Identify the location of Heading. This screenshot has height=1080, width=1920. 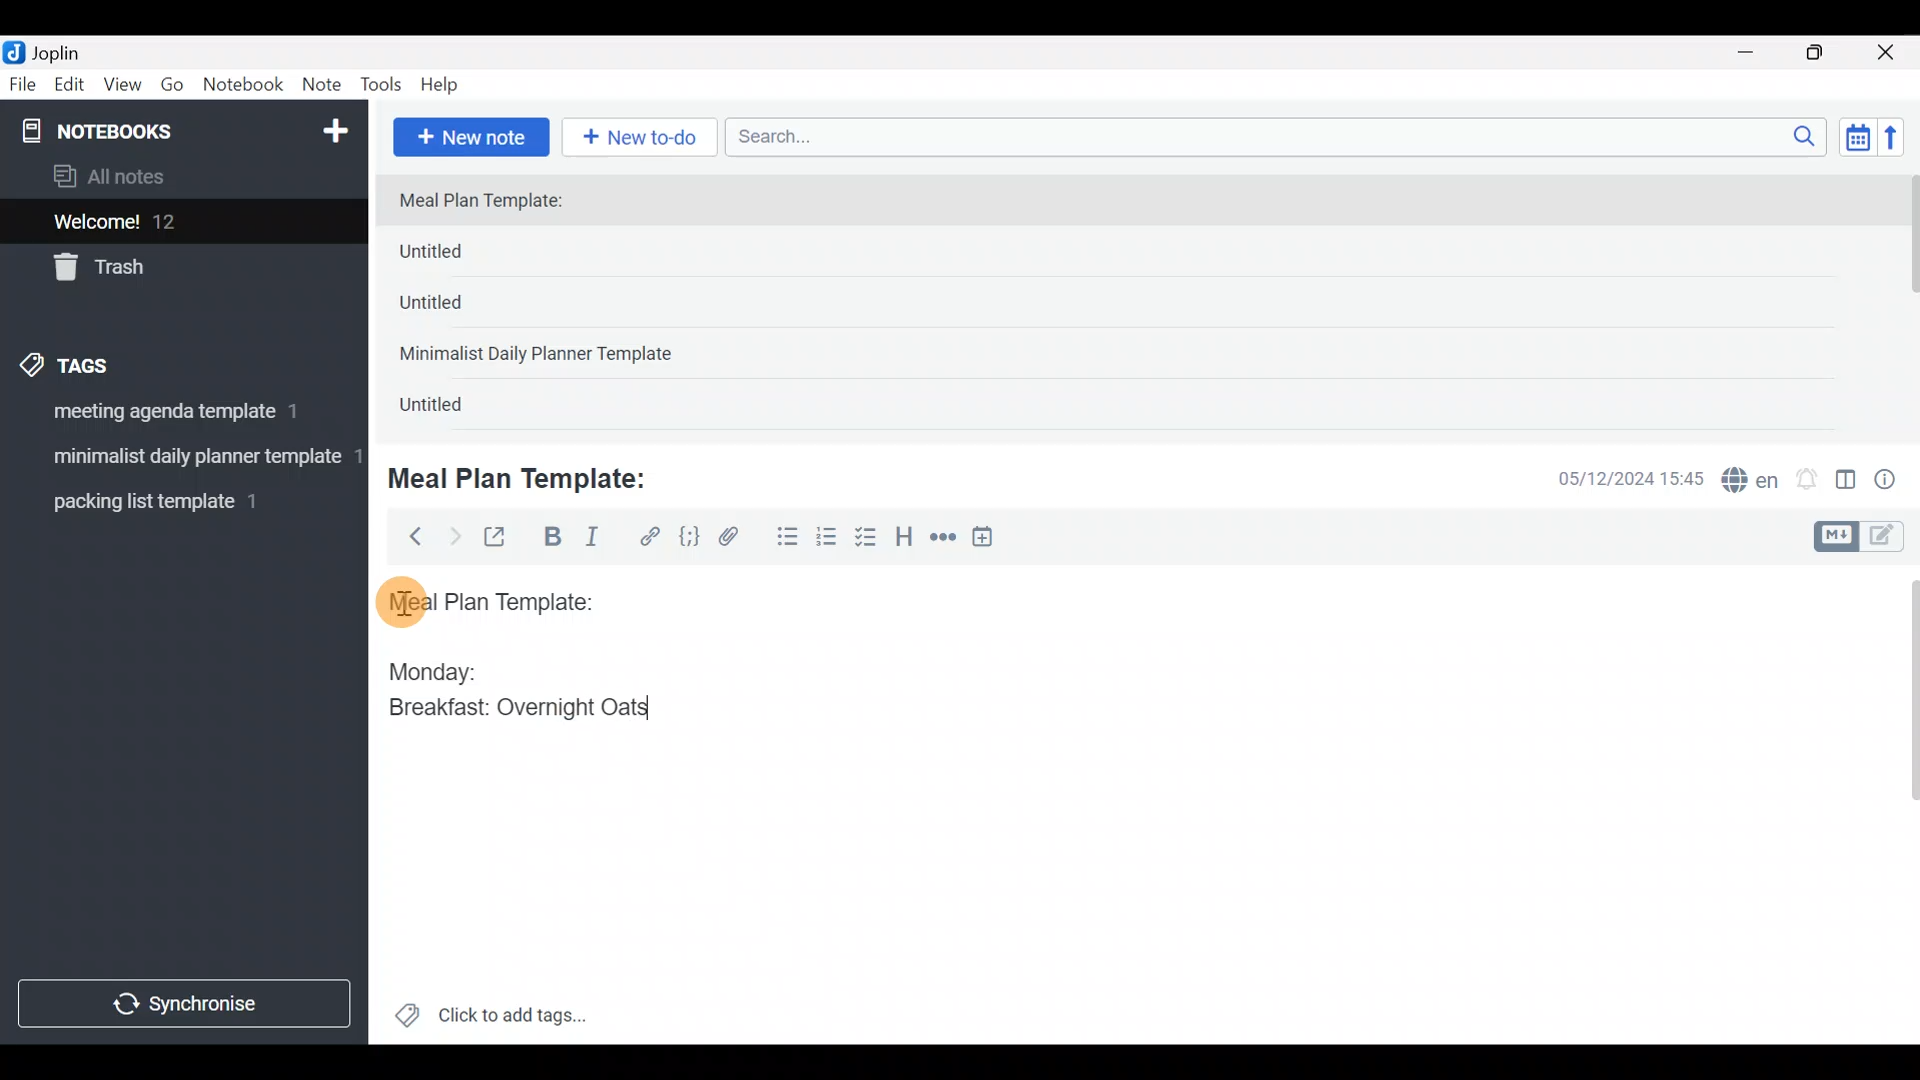
(905, 540).